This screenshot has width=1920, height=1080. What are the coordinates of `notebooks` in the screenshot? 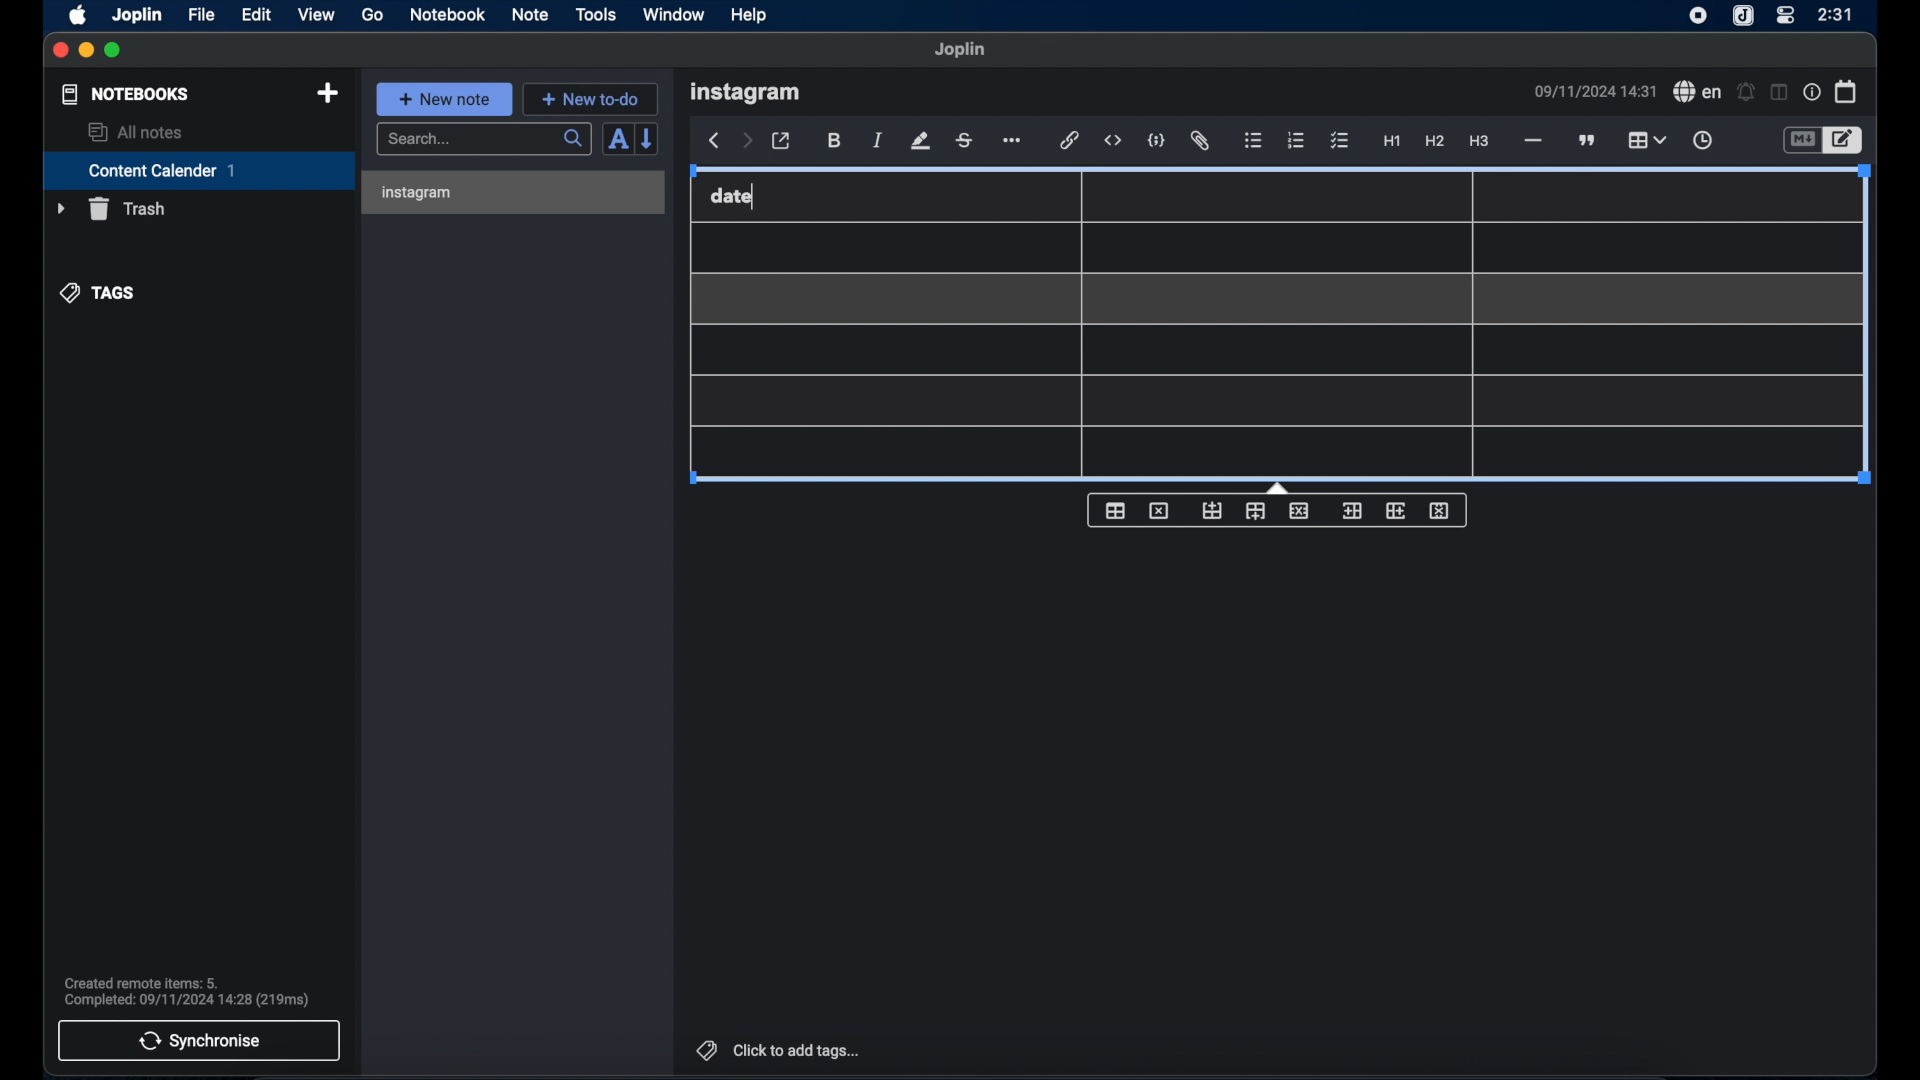 It's located at (126, 94).